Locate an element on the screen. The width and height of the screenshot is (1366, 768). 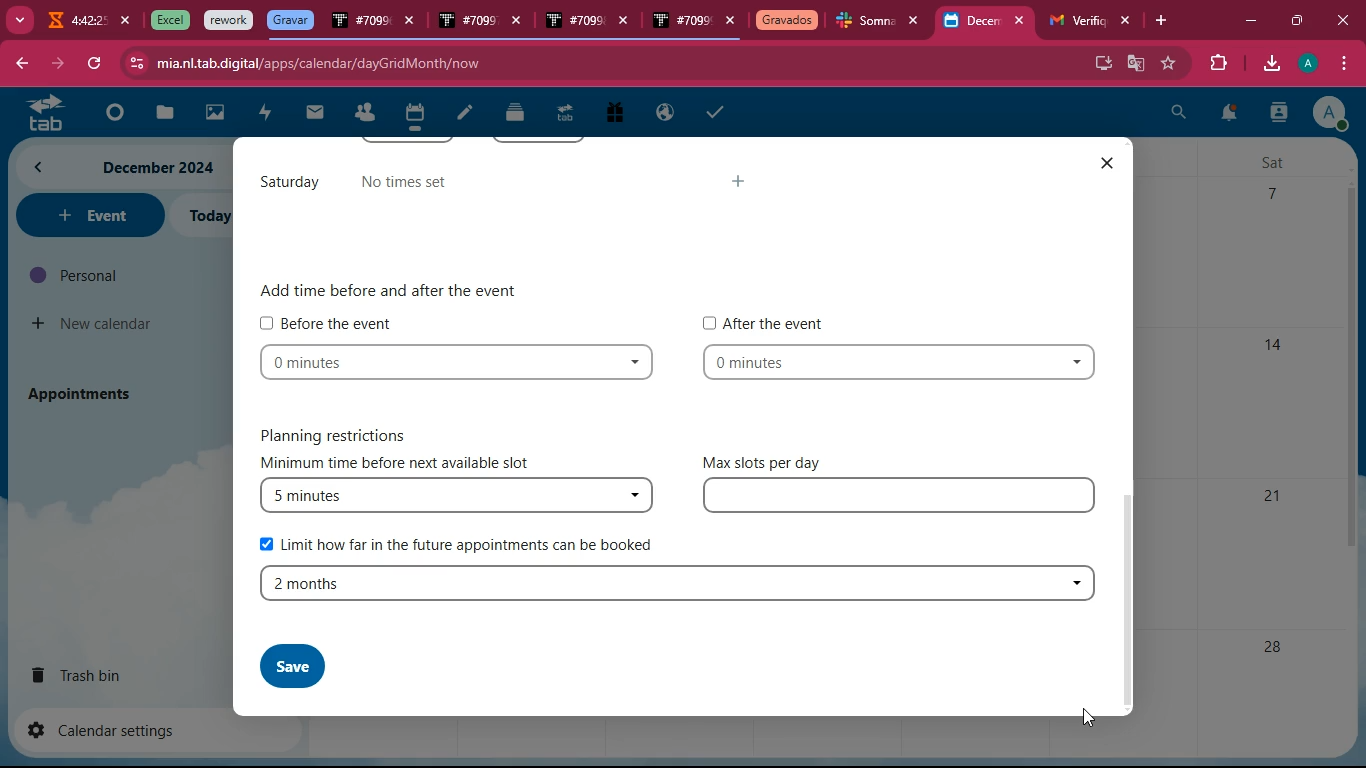
tab is located at coordinates (39, 112).